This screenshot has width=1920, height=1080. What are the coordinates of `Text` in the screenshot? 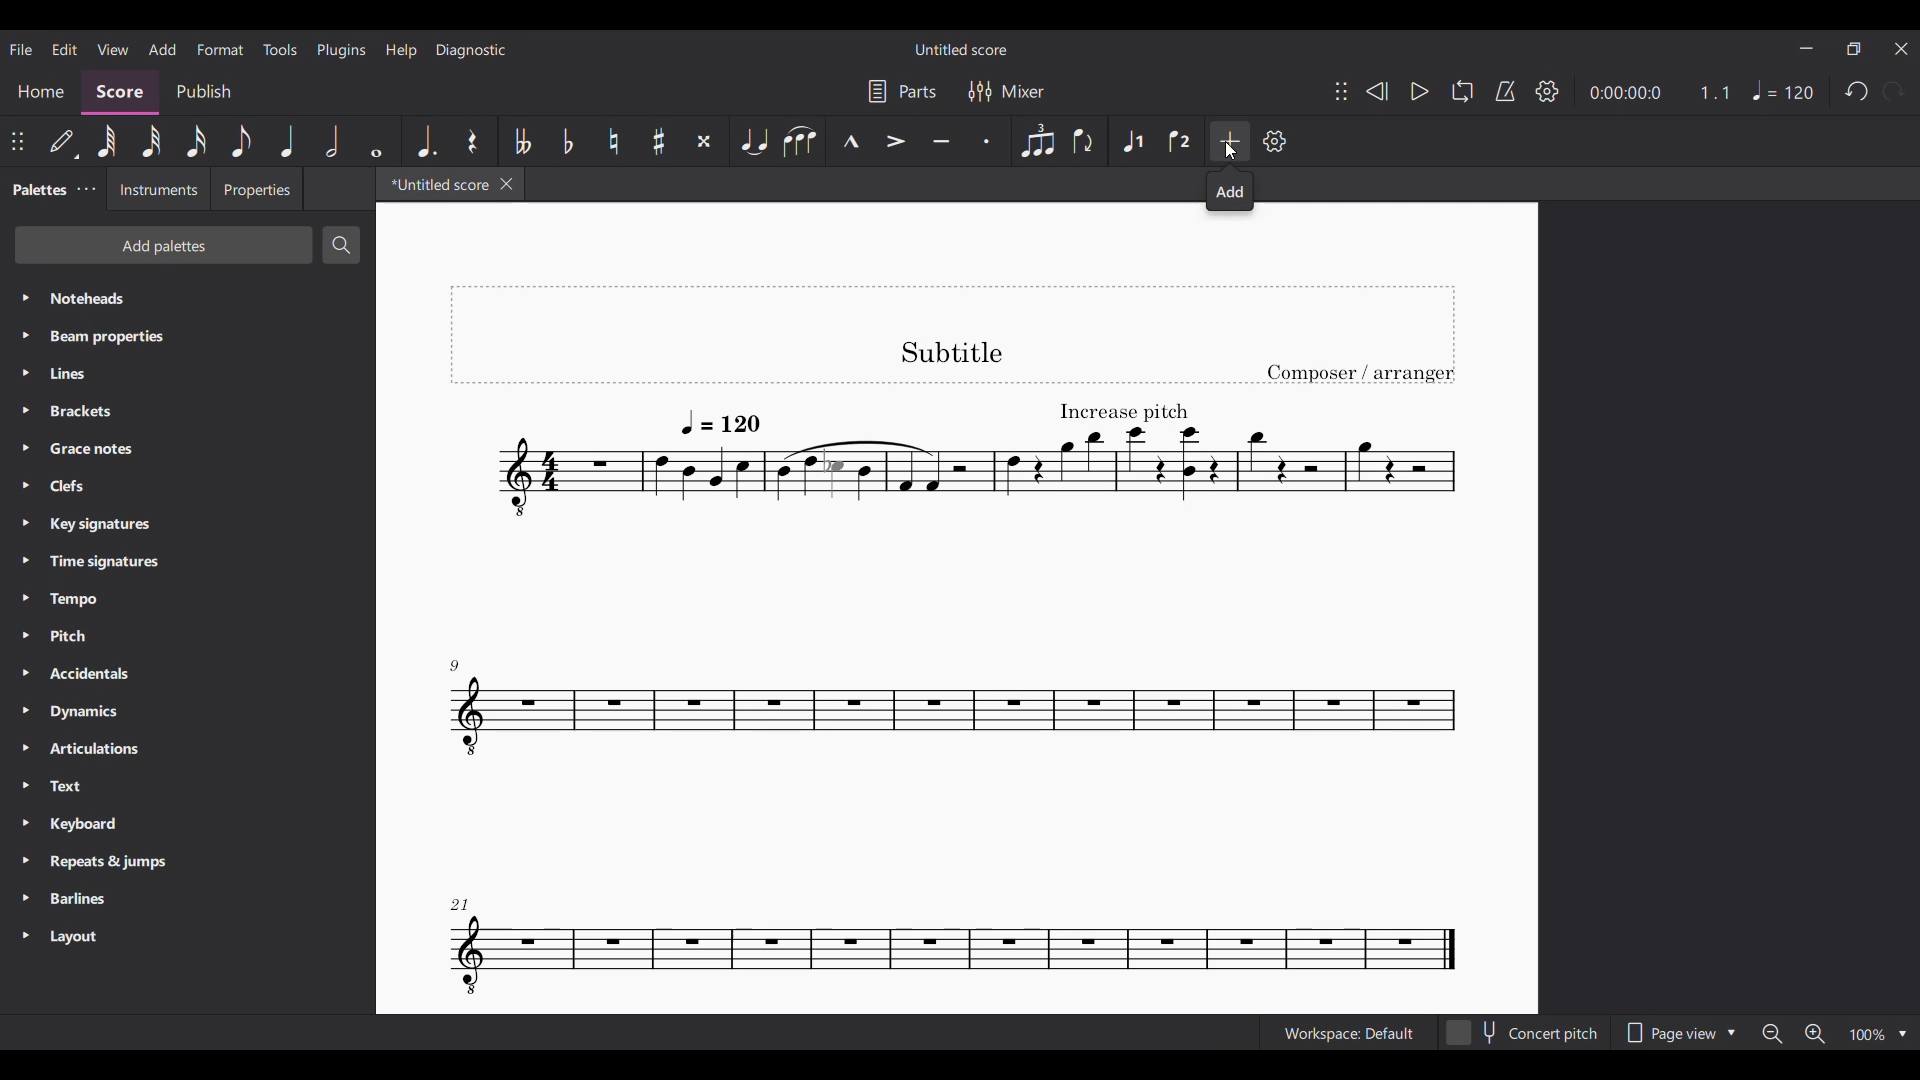 It's located at (188, 786).